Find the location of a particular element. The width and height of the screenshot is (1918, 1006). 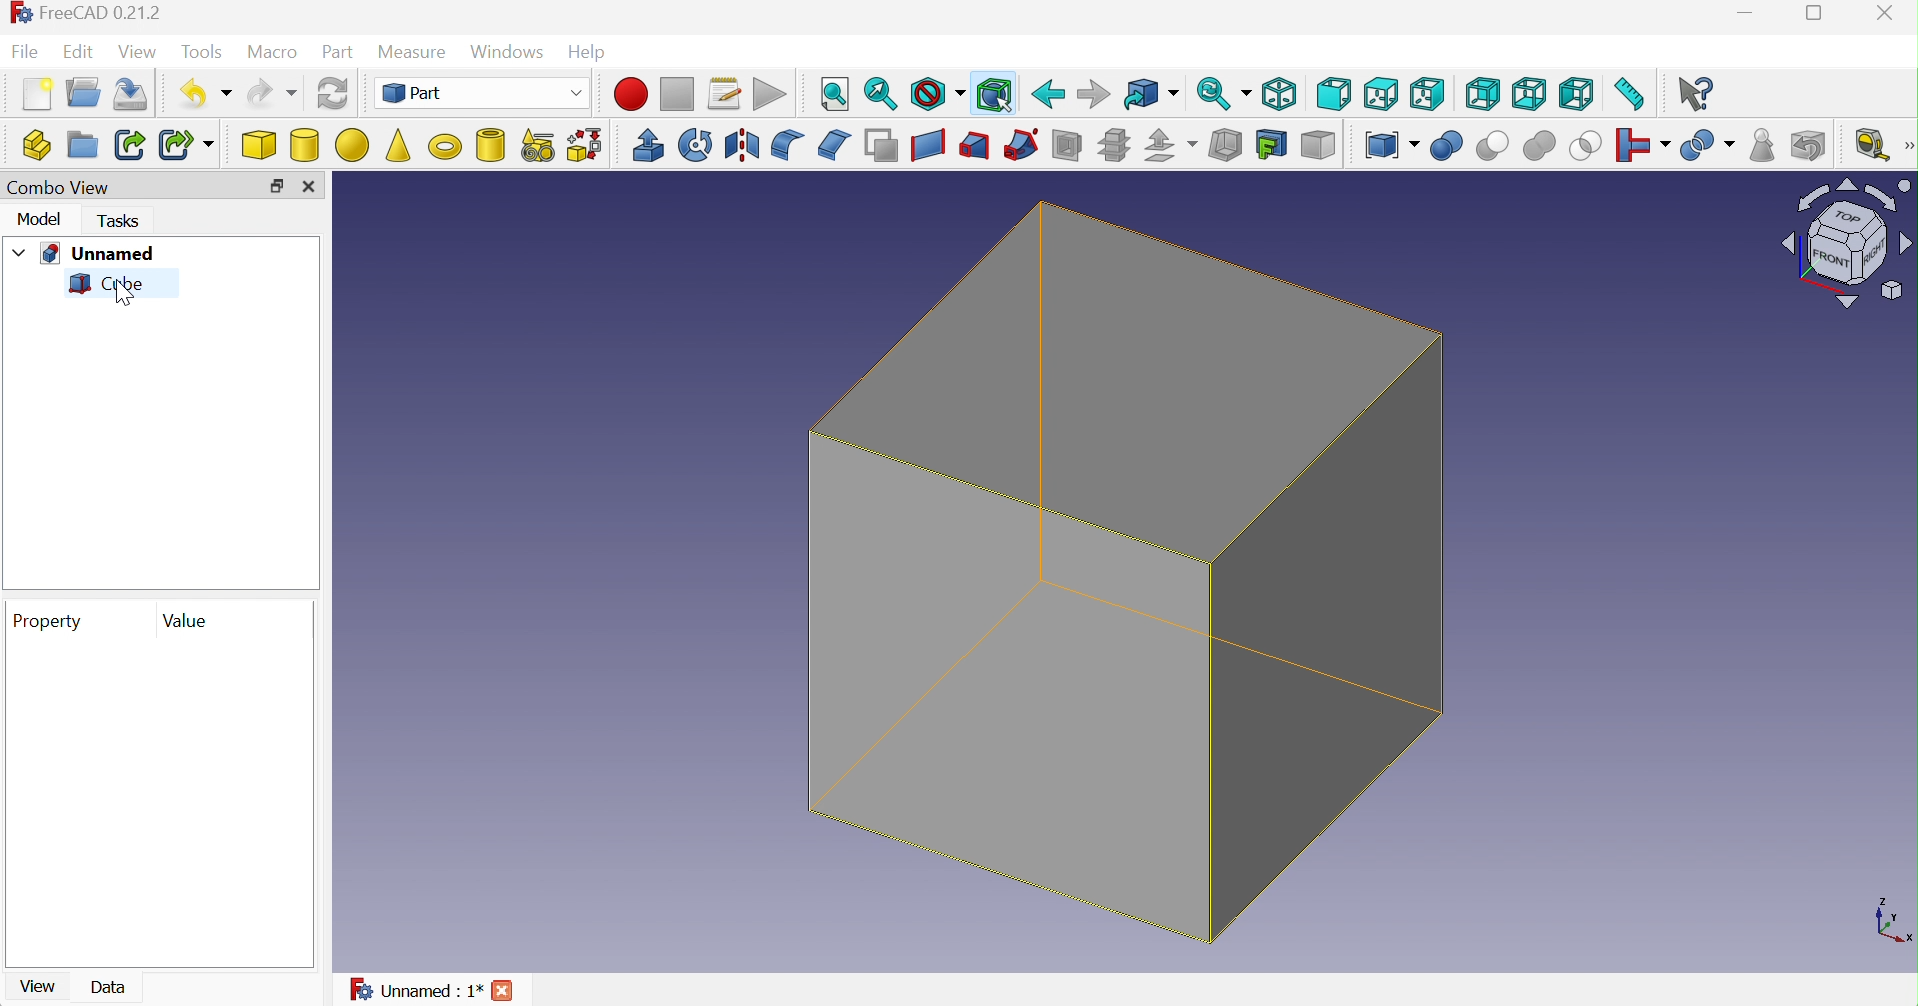

Cylinder is located at coordinates (305, 146).